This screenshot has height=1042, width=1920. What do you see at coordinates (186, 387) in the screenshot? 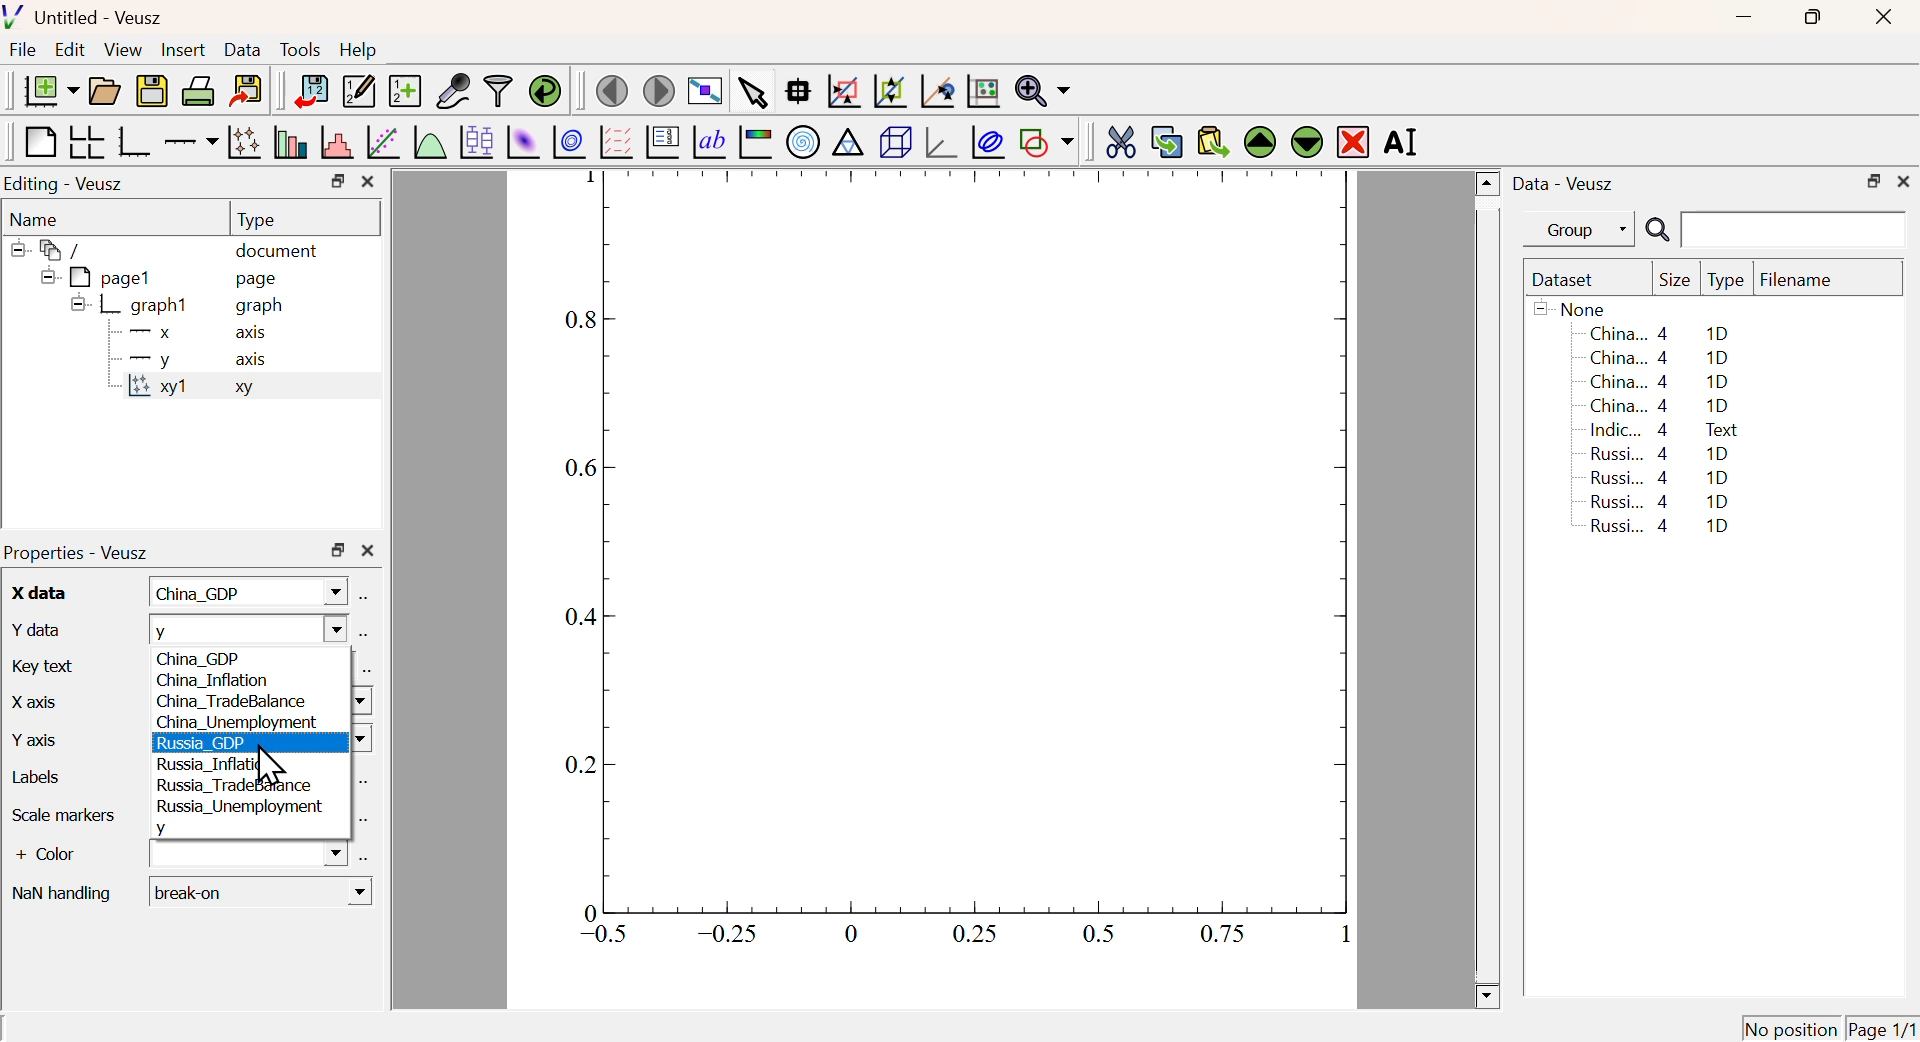
I see `xy1 xy` at bounding box center [186, 387].